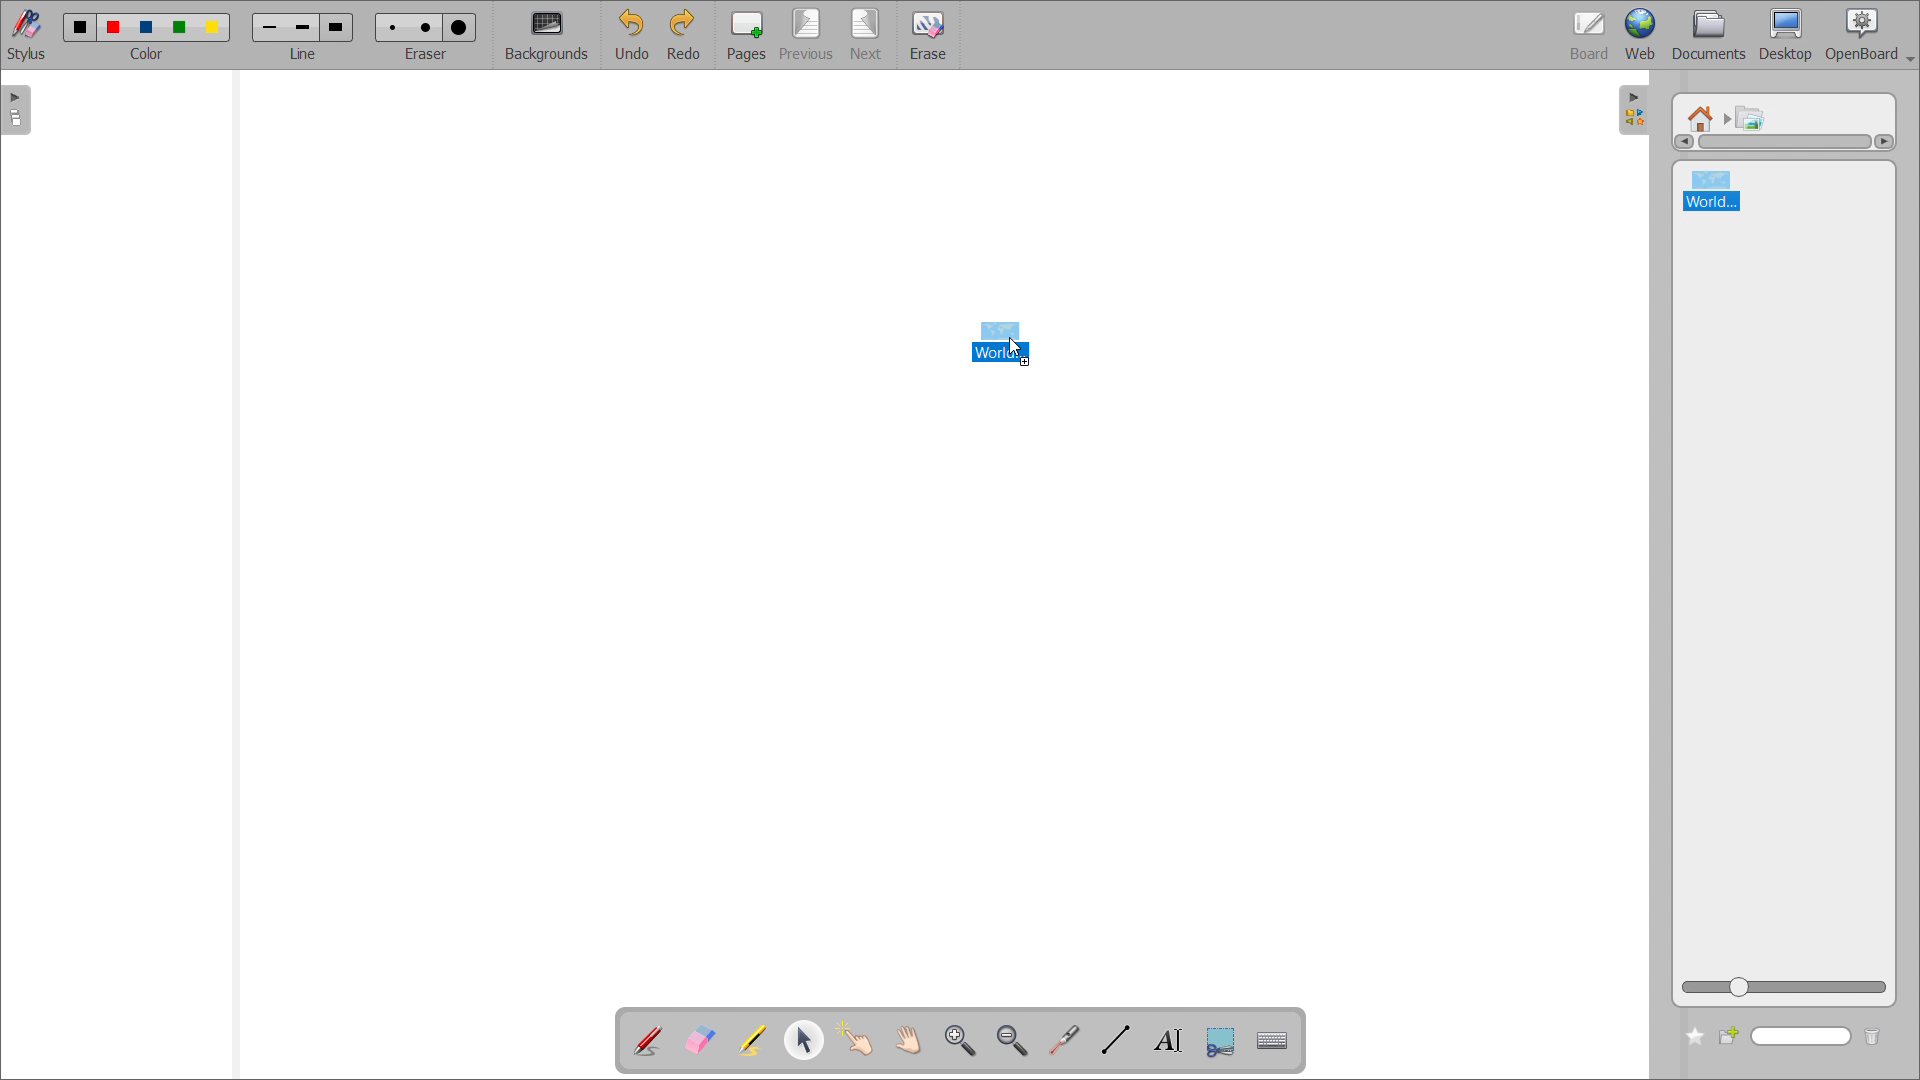  What do you see at coordinates (1222, 1040) in the screenshot?
I see `capture part of the screen` at bounding box center [1222, 1040].